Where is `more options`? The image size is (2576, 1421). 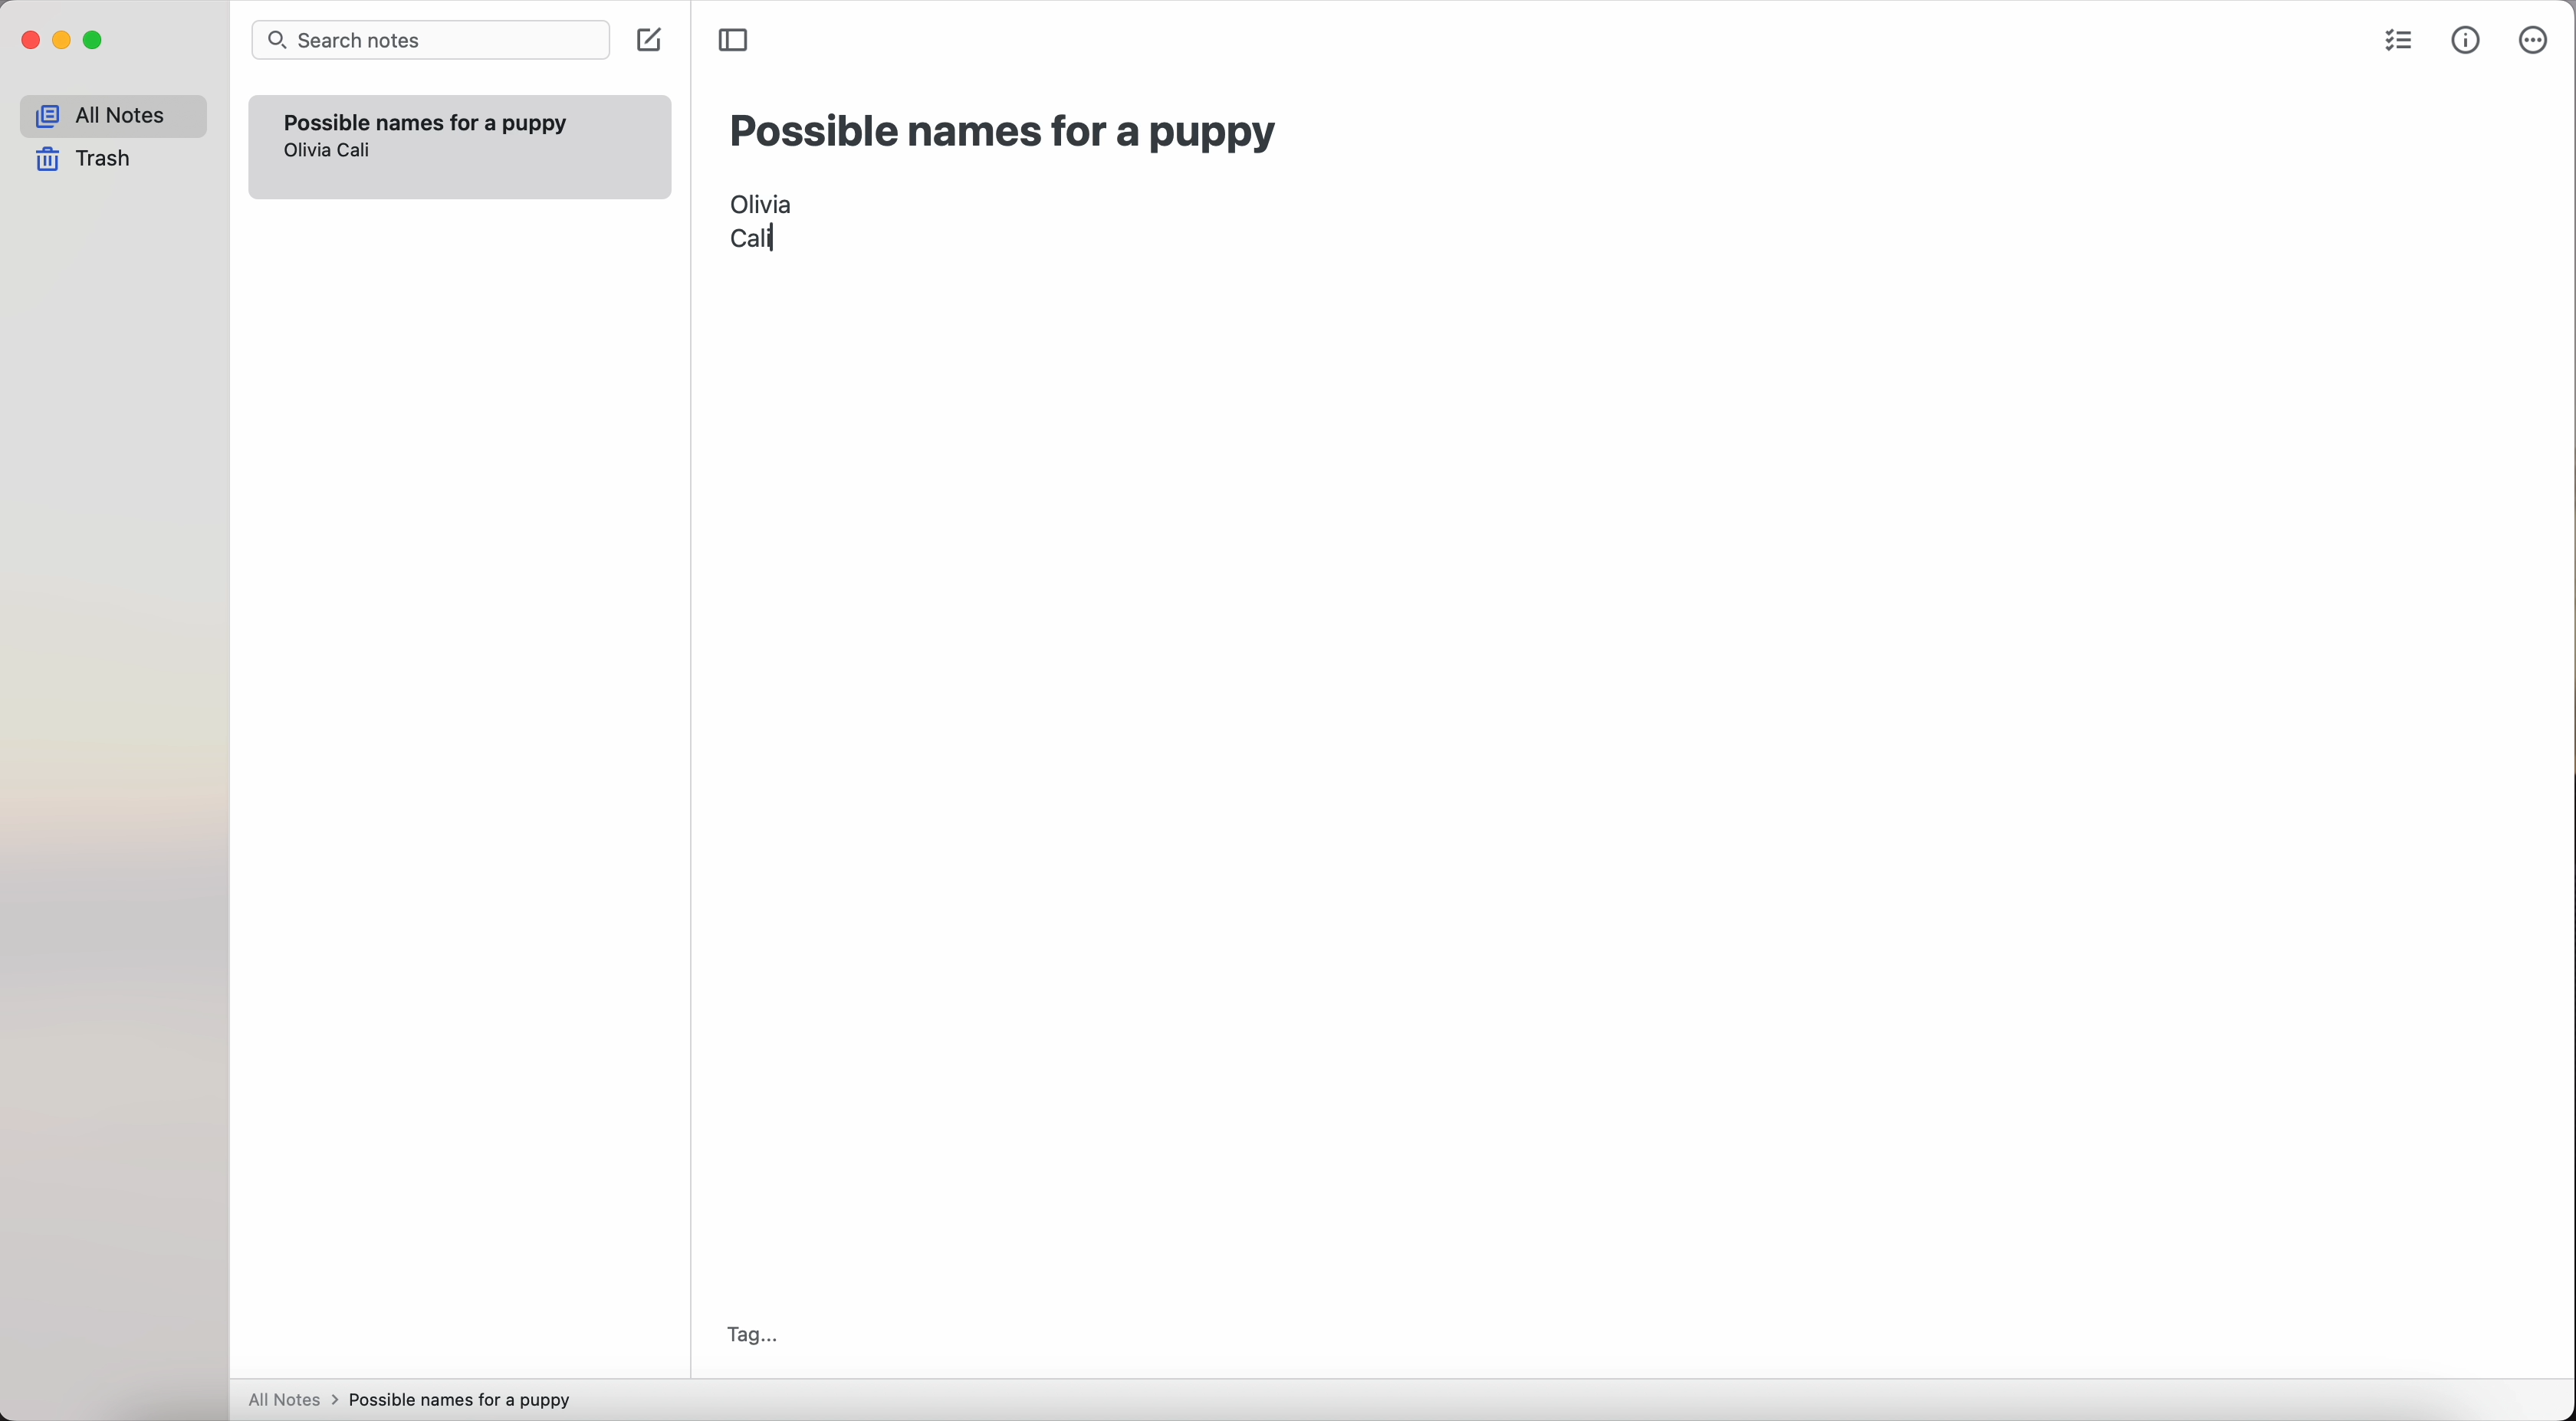 more options is located at coordinates (2536, 42).